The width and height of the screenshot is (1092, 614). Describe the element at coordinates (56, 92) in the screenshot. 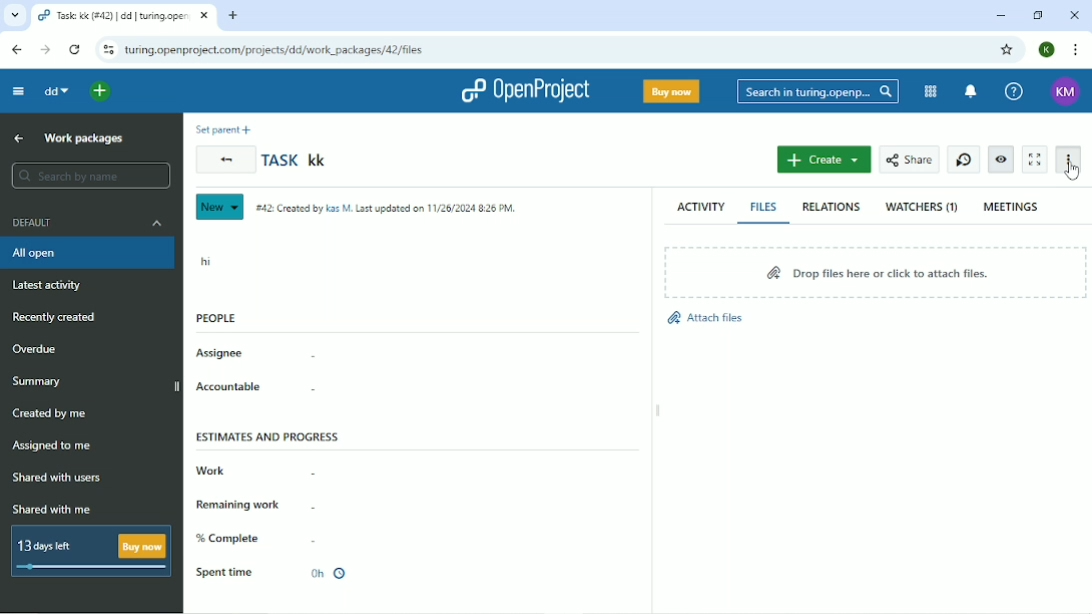

I see `dd` at that location.